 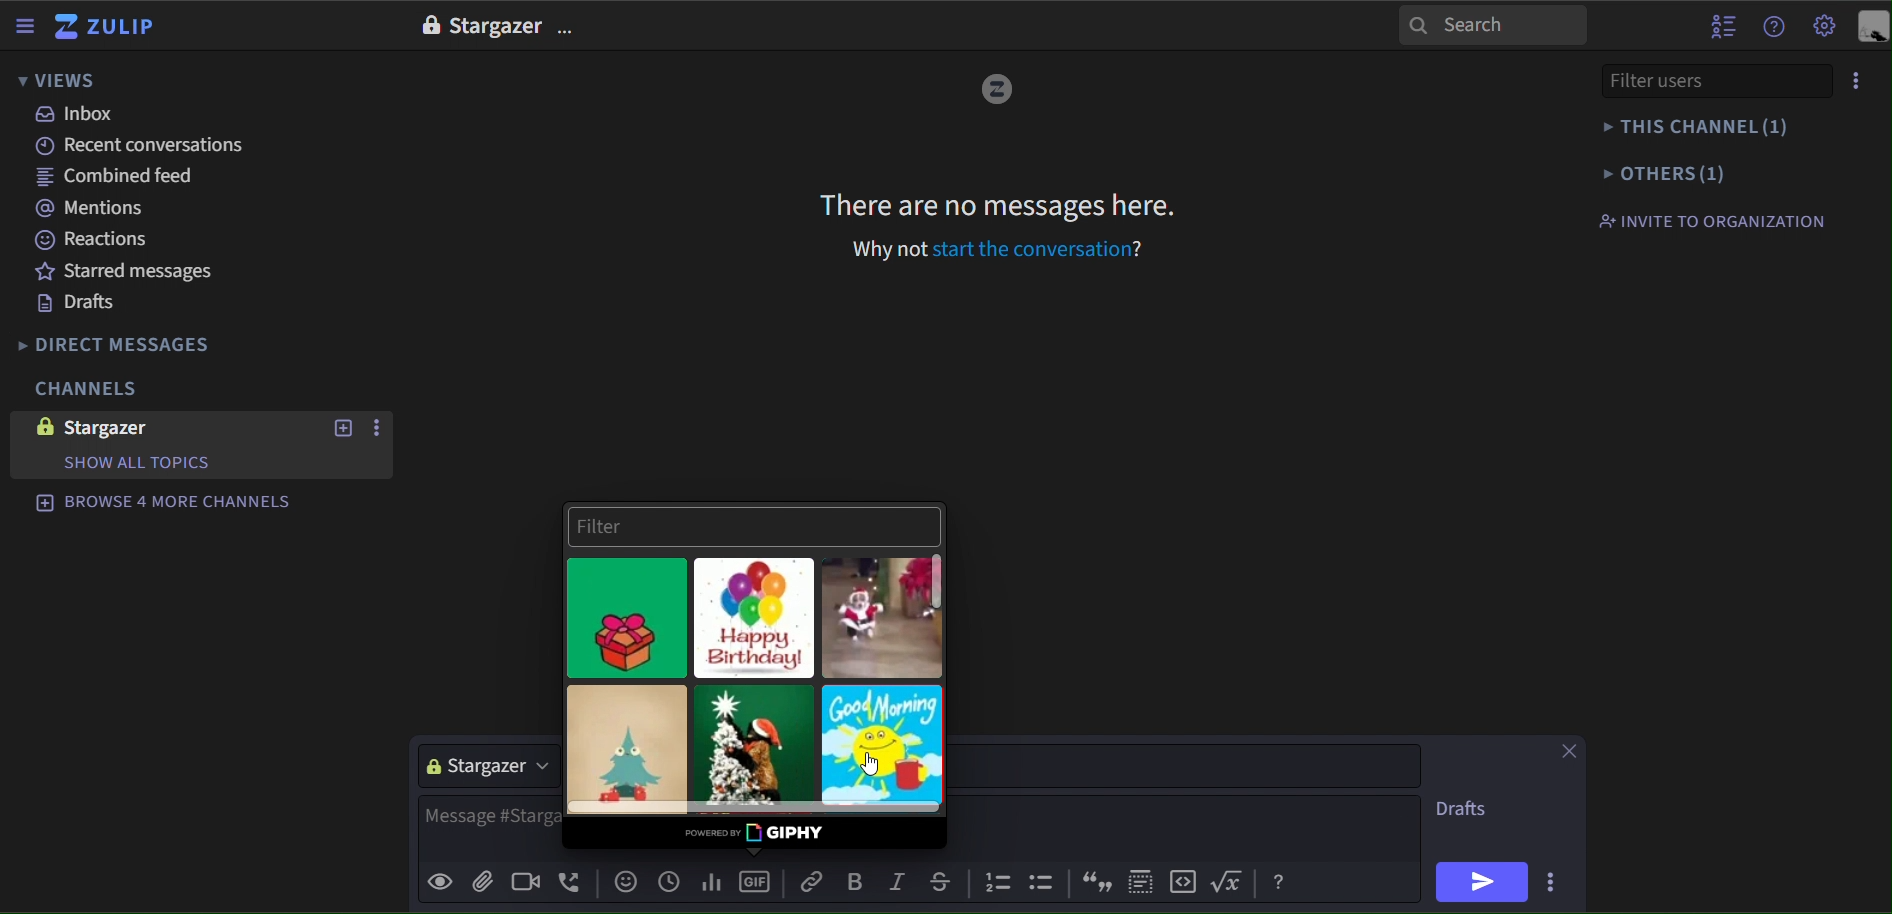 What do you see at coordinates (428, 25) in the screenshot?
I see `image` at bounding box center [428, 25].